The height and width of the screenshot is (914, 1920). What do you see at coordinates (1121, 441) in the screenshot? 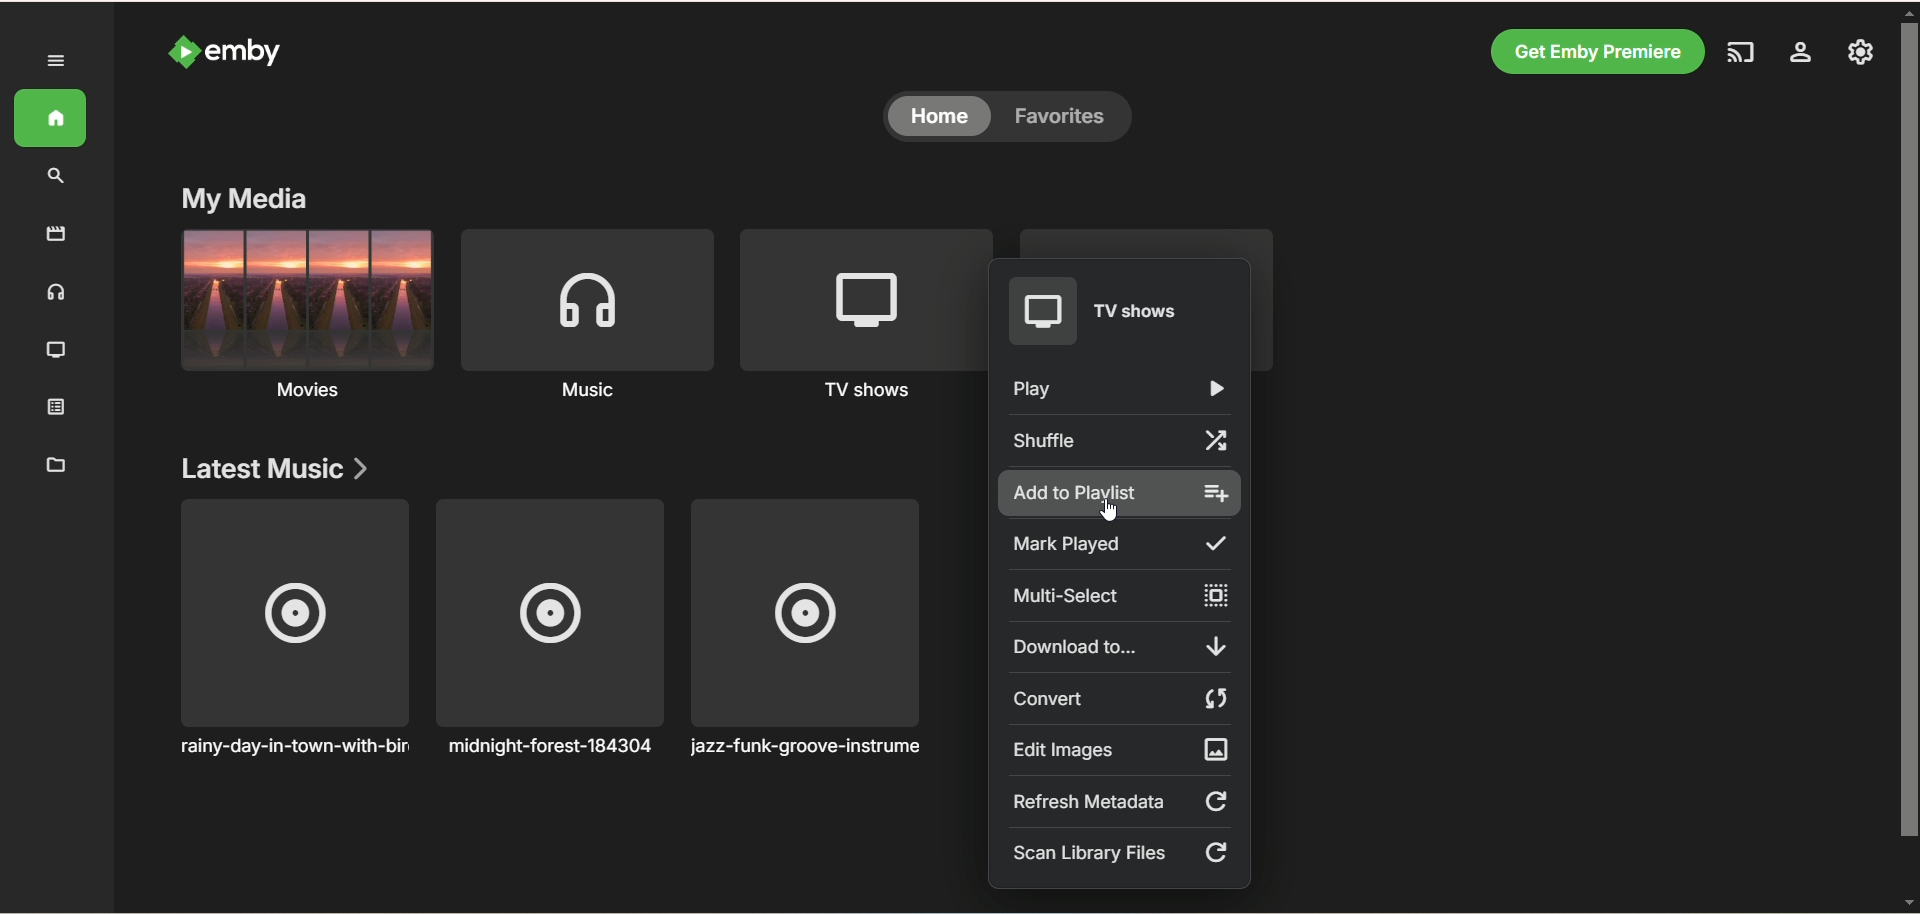
I see `Shuffle` at bounding box center [1121, 441].